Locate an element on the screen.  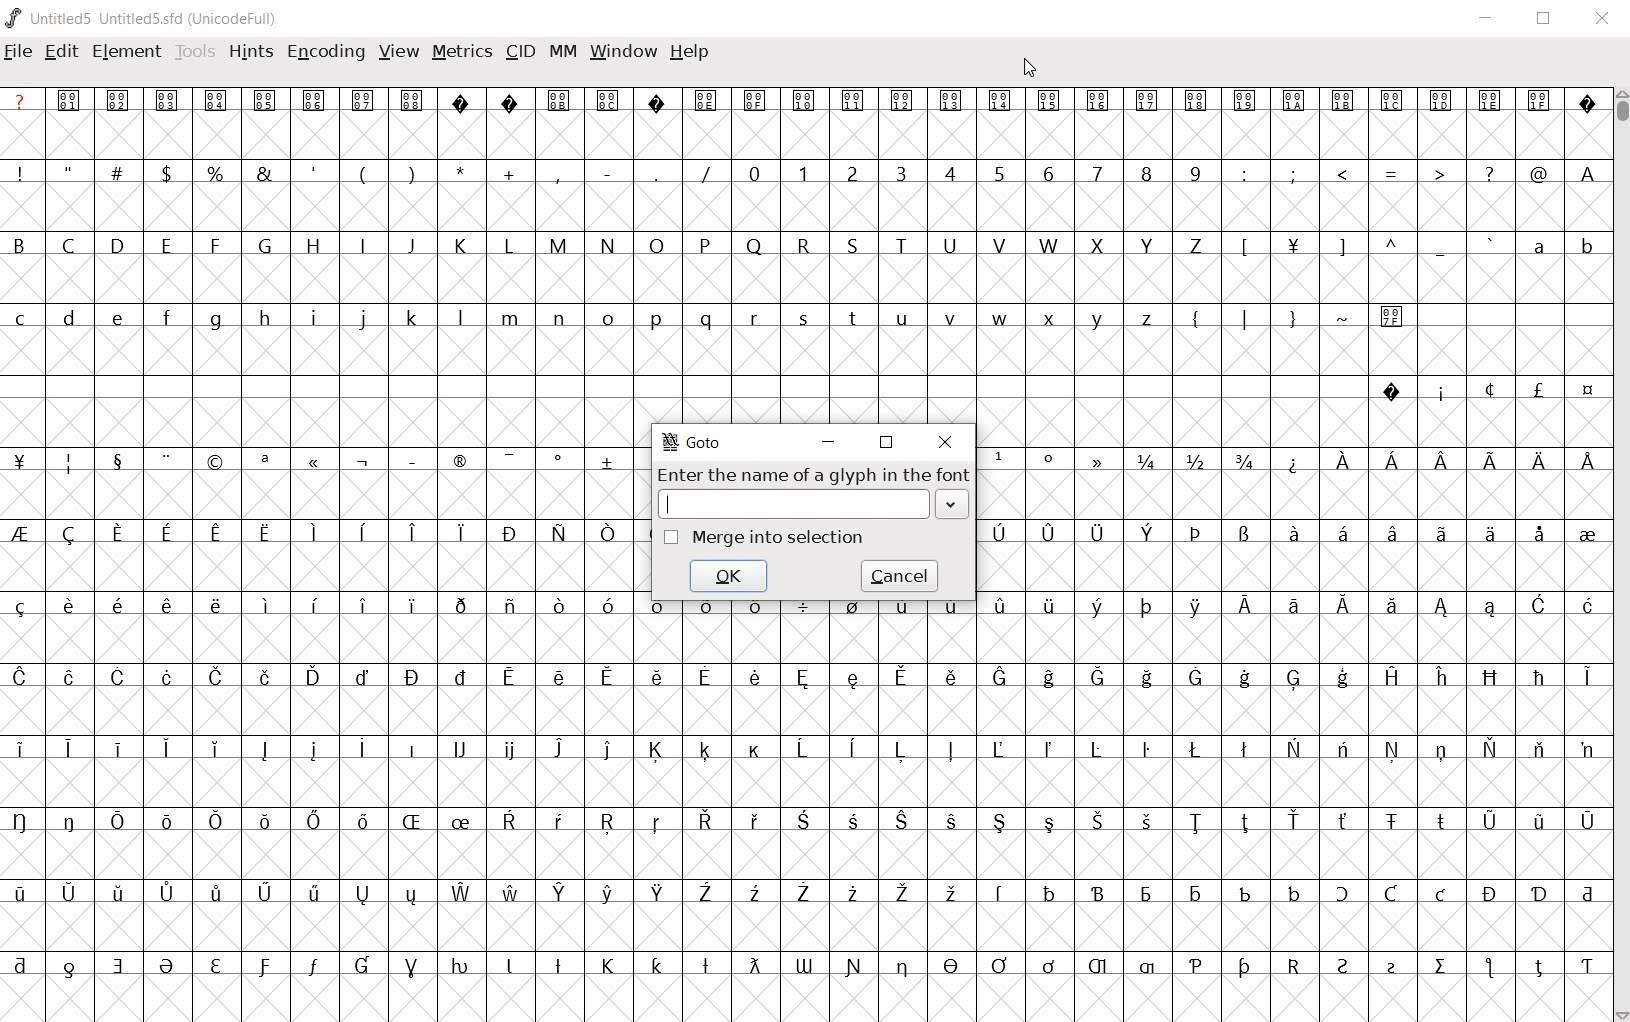
search box is located at coordinates (794, 503).